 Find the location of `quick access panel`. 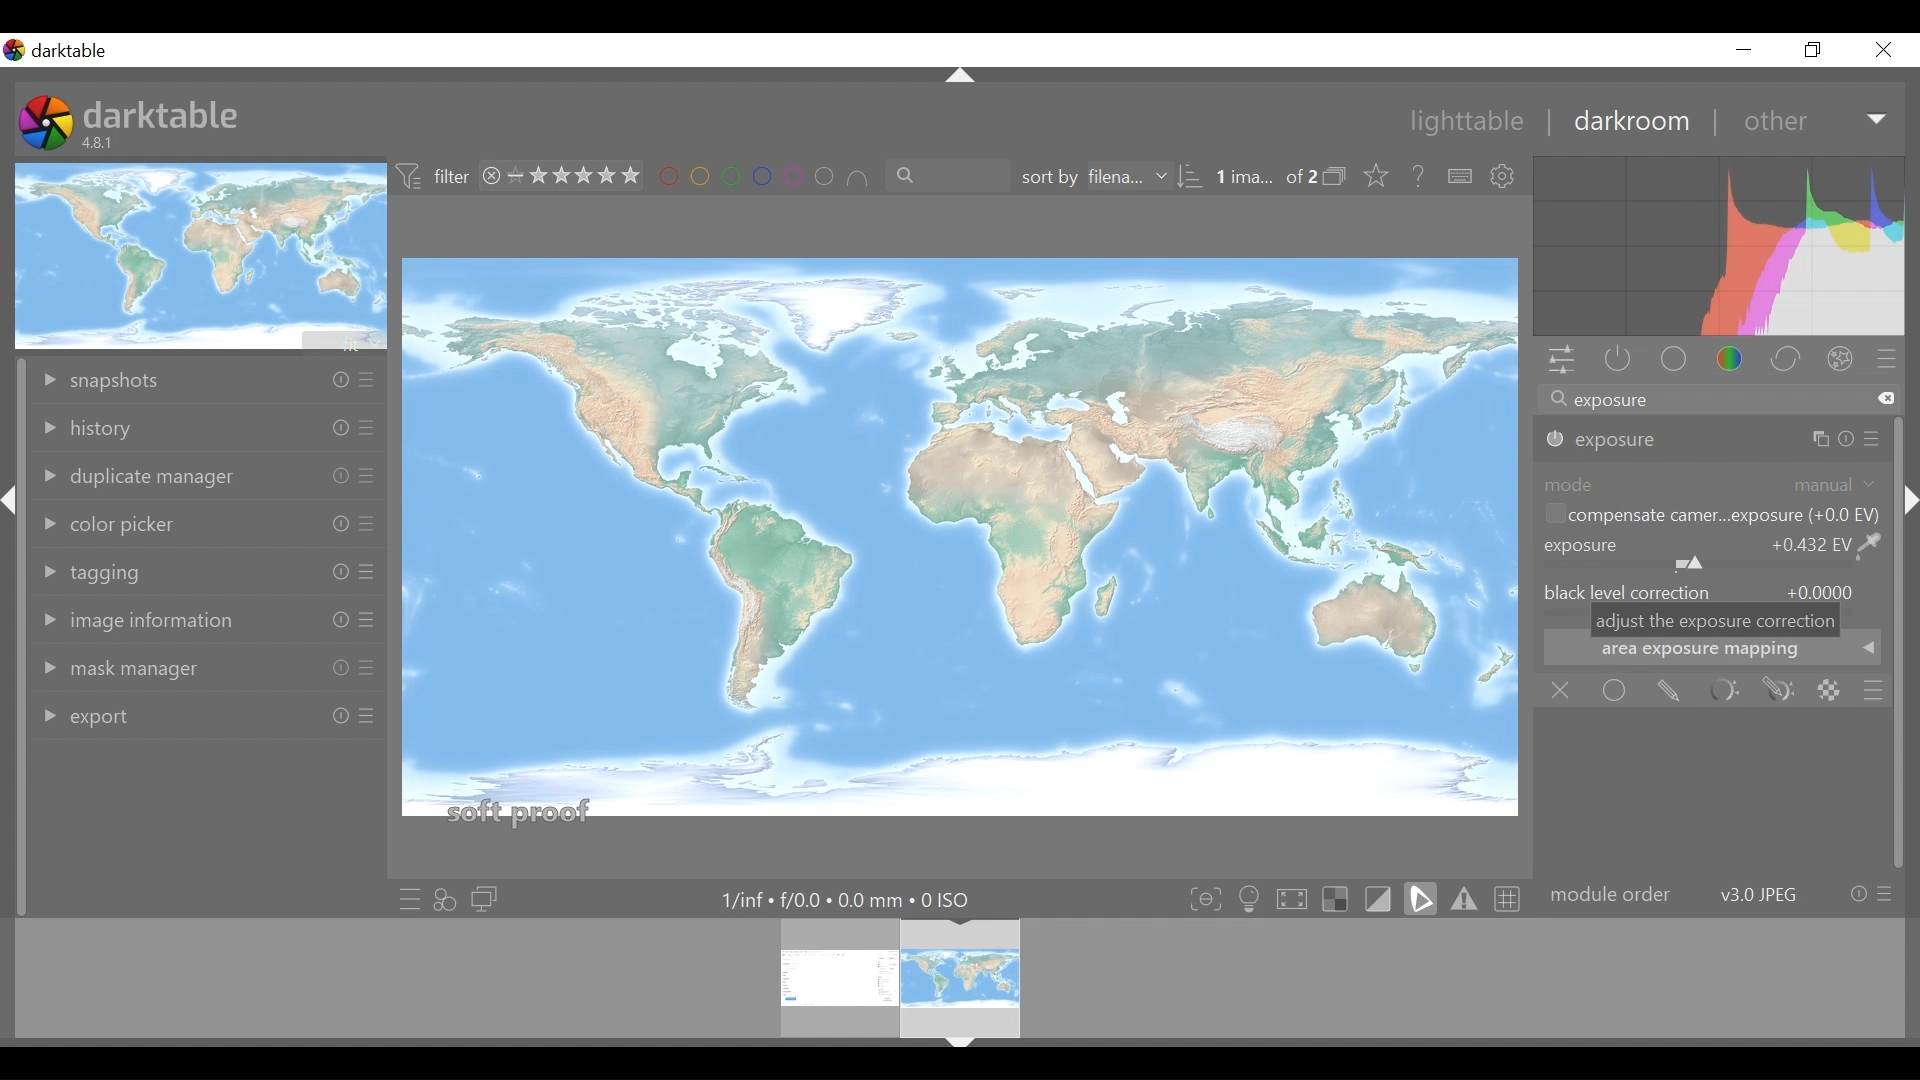

quick access panel is located at coordinates (1558, 362).